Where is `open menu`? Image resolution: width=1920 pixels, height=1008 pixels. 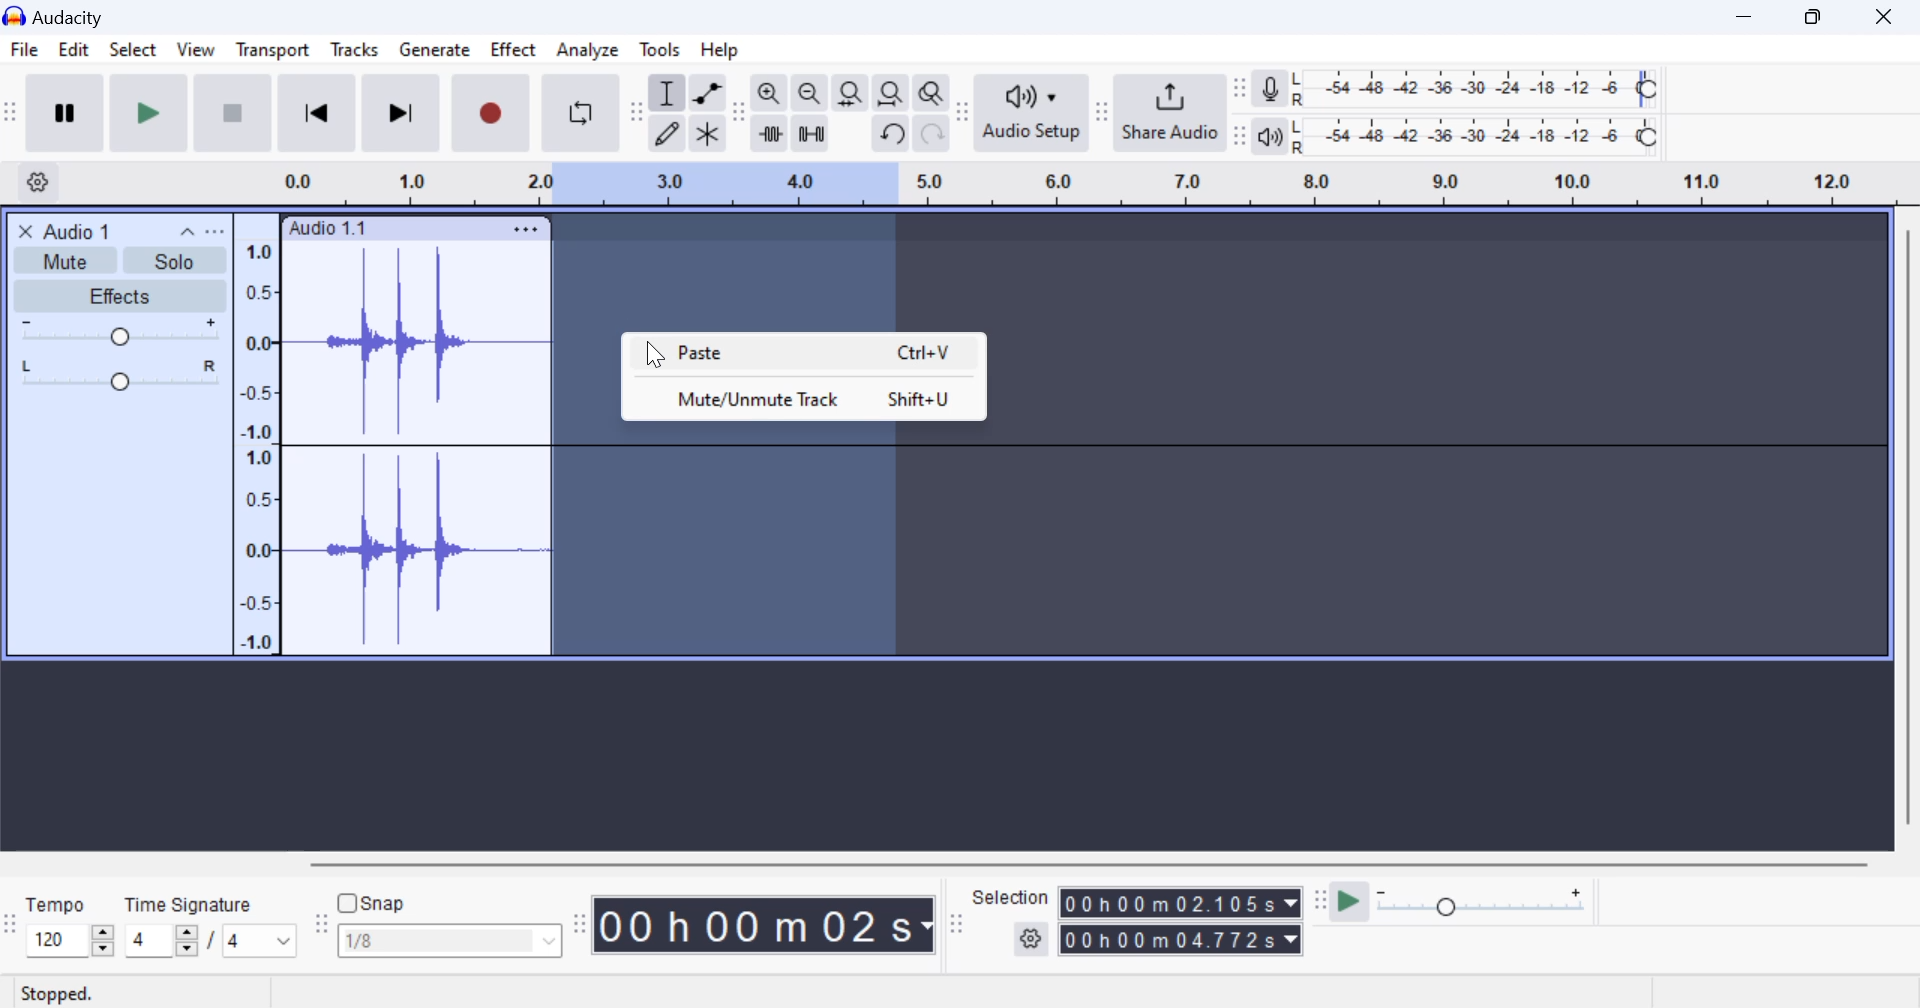
open menu is located at coordinates (215, 231).